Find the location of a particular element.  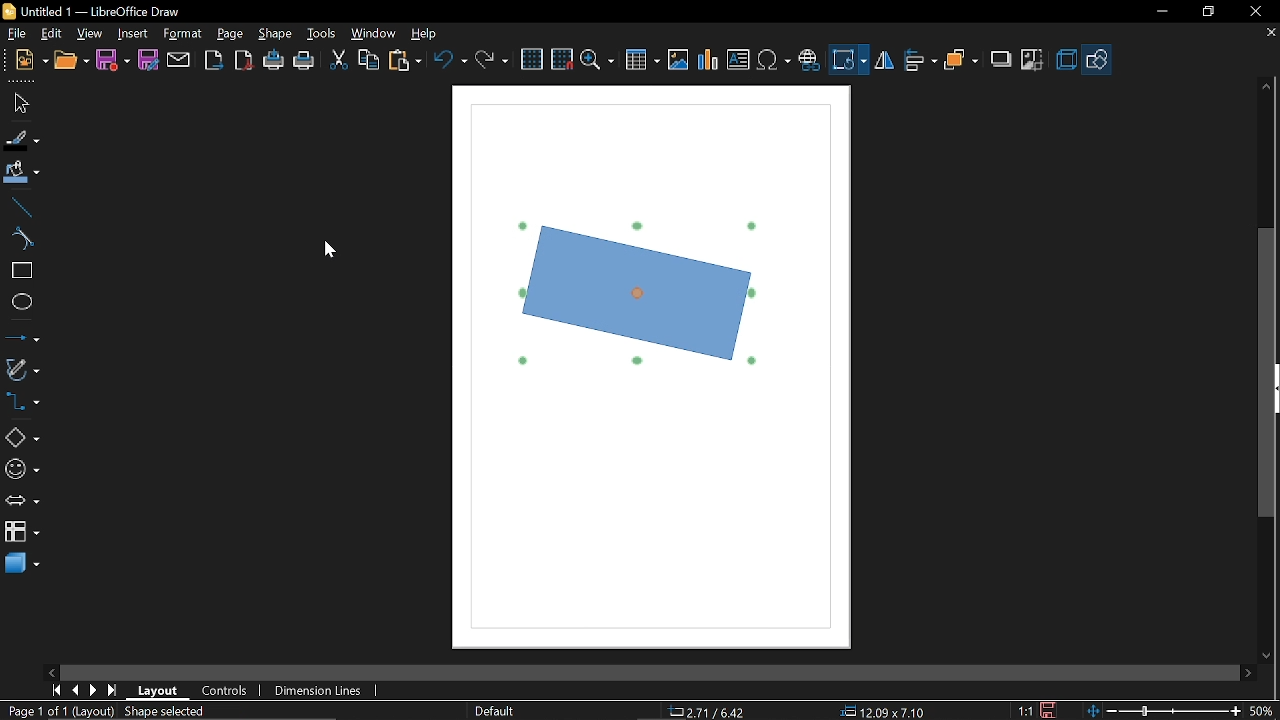

Grid is located at coordinates (533, 60).